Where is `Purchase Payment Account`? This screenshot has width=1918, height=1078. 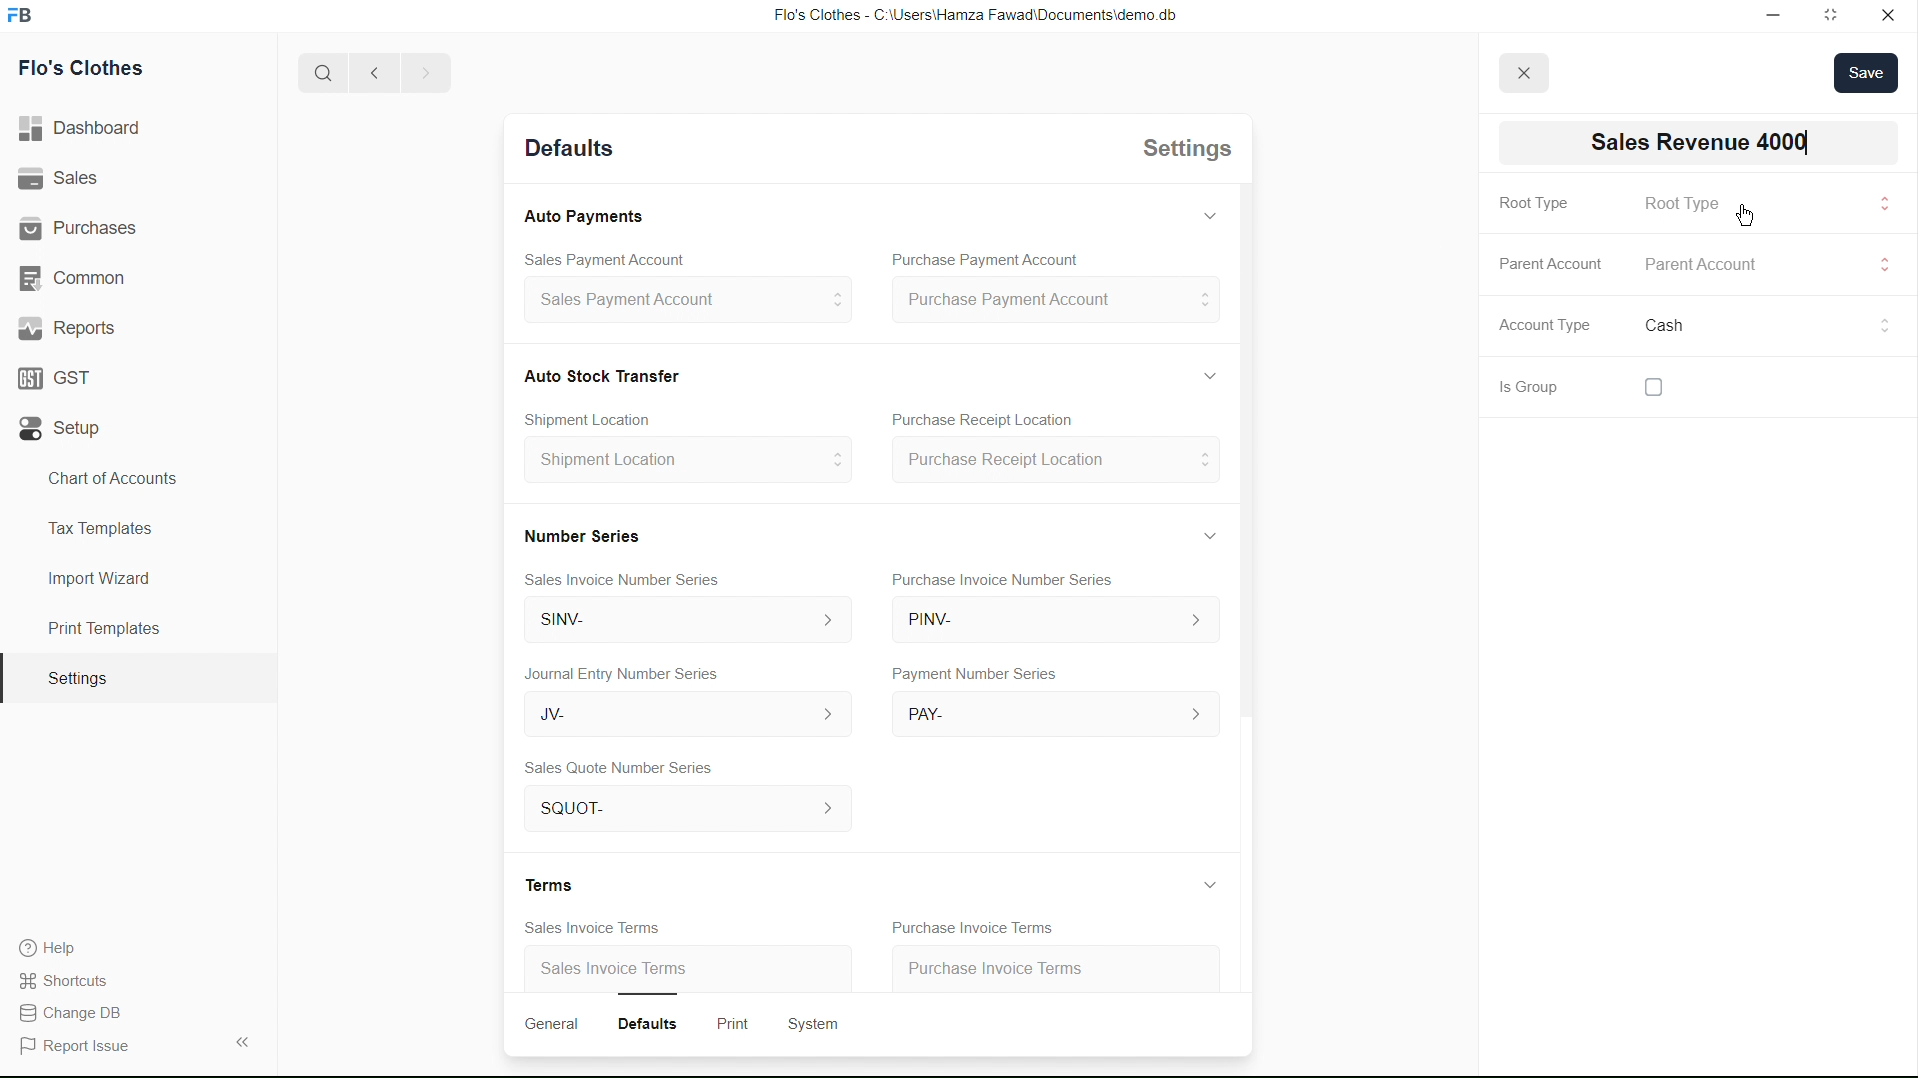
Purchase Payment Account is located at coordinates (1054, 301).